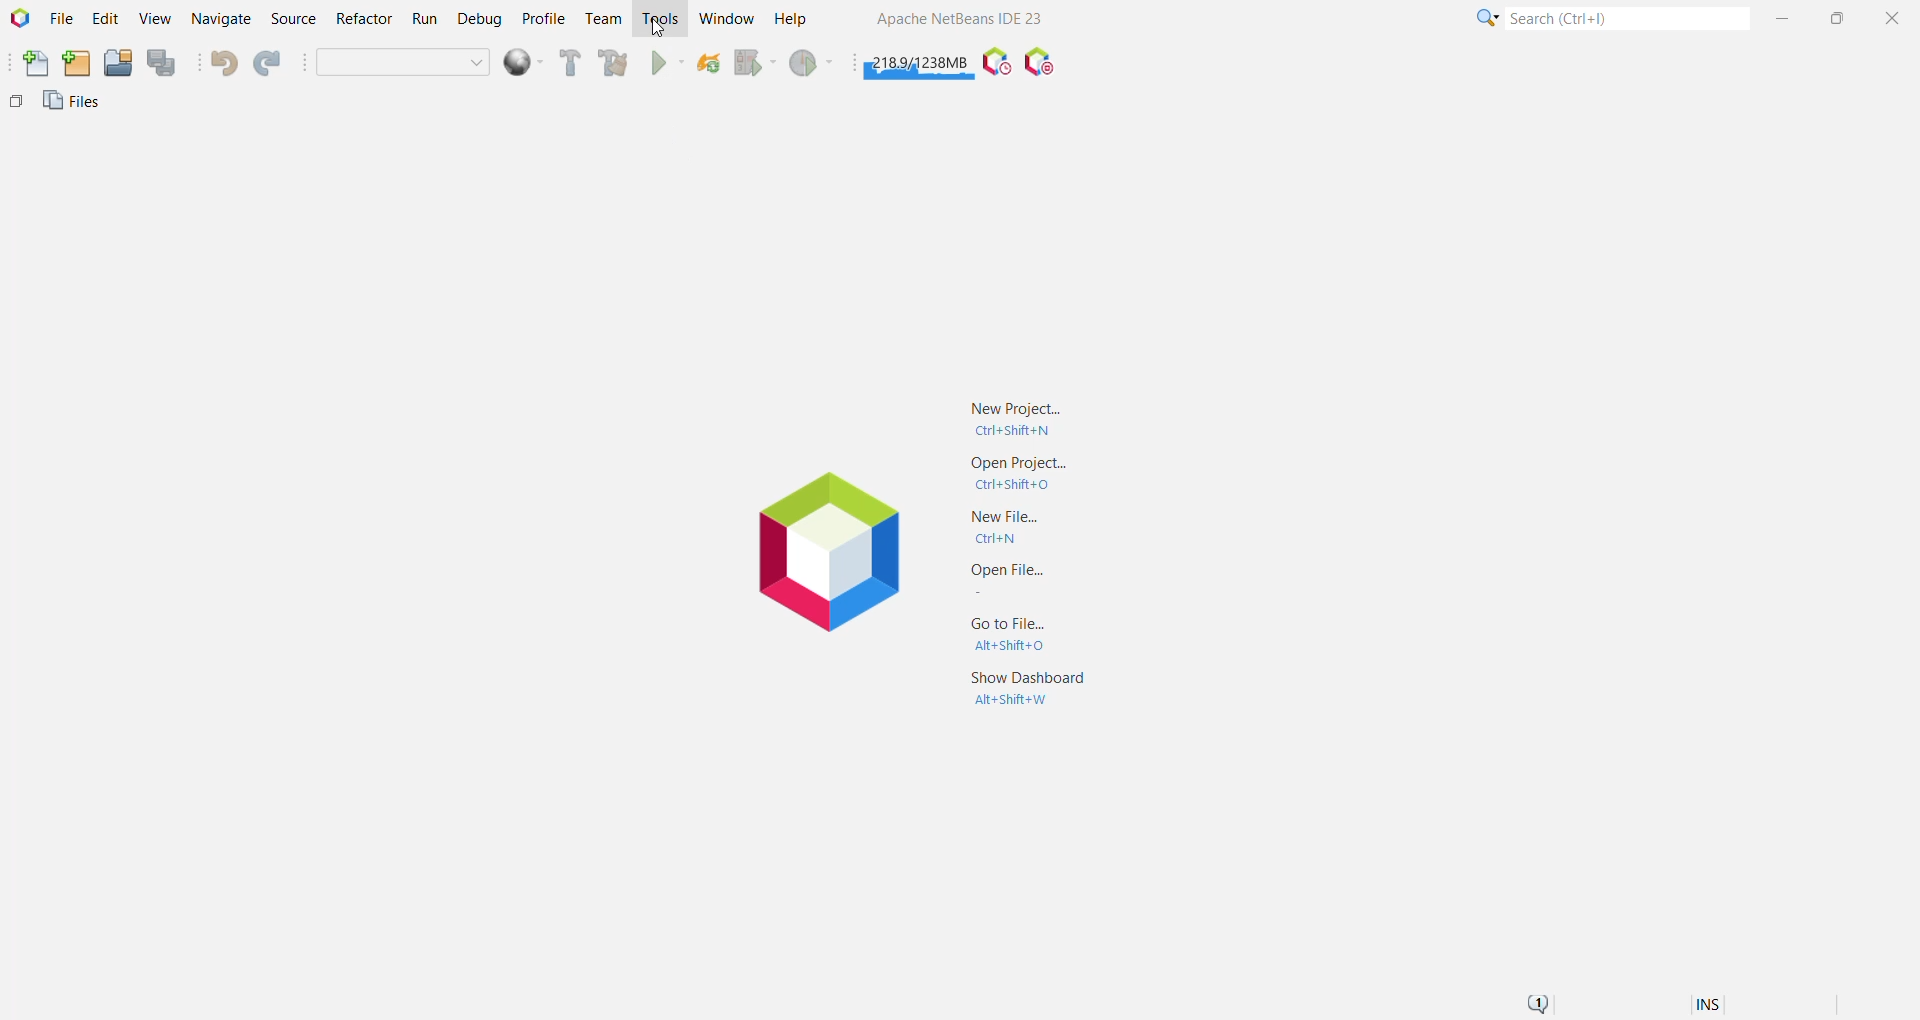 The width and height of the screenshot is (1920, 1020). I want to click on Edit, so click(105, 20).